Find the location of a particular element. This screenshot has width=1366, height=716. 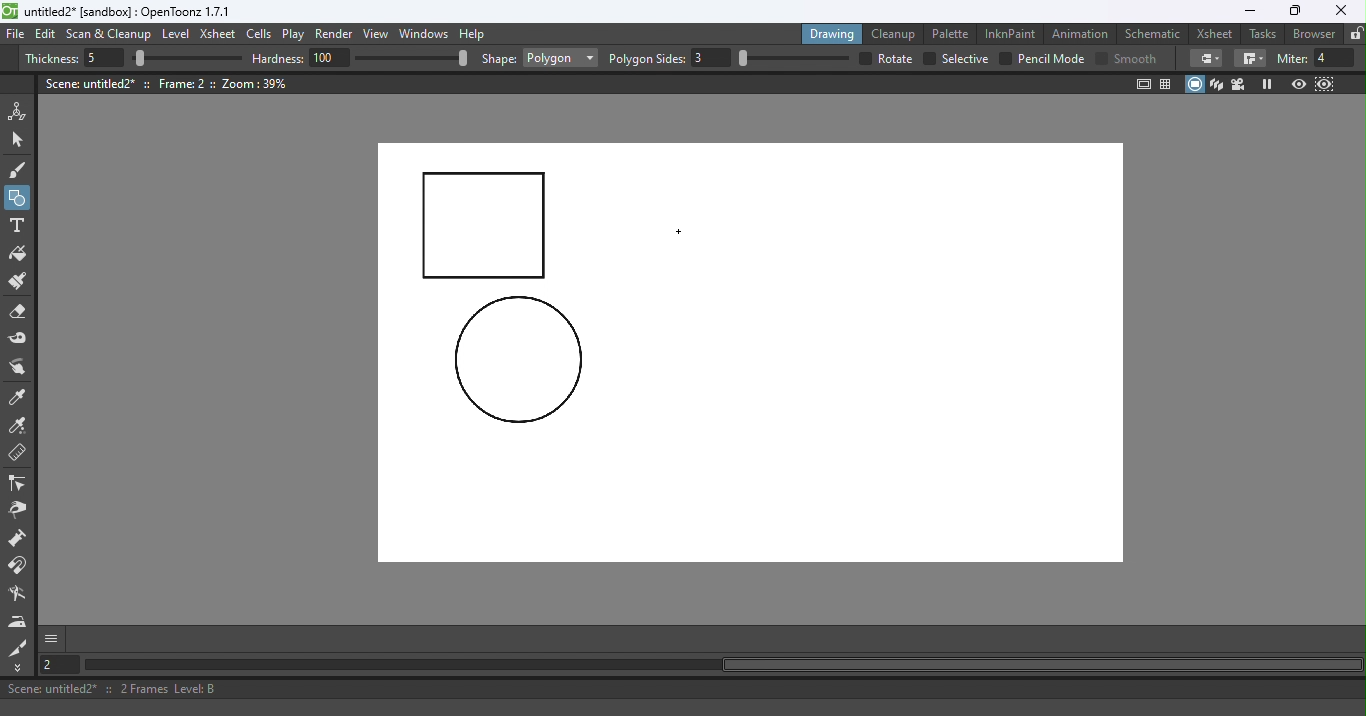

slider is located at coordinates (187, 59).